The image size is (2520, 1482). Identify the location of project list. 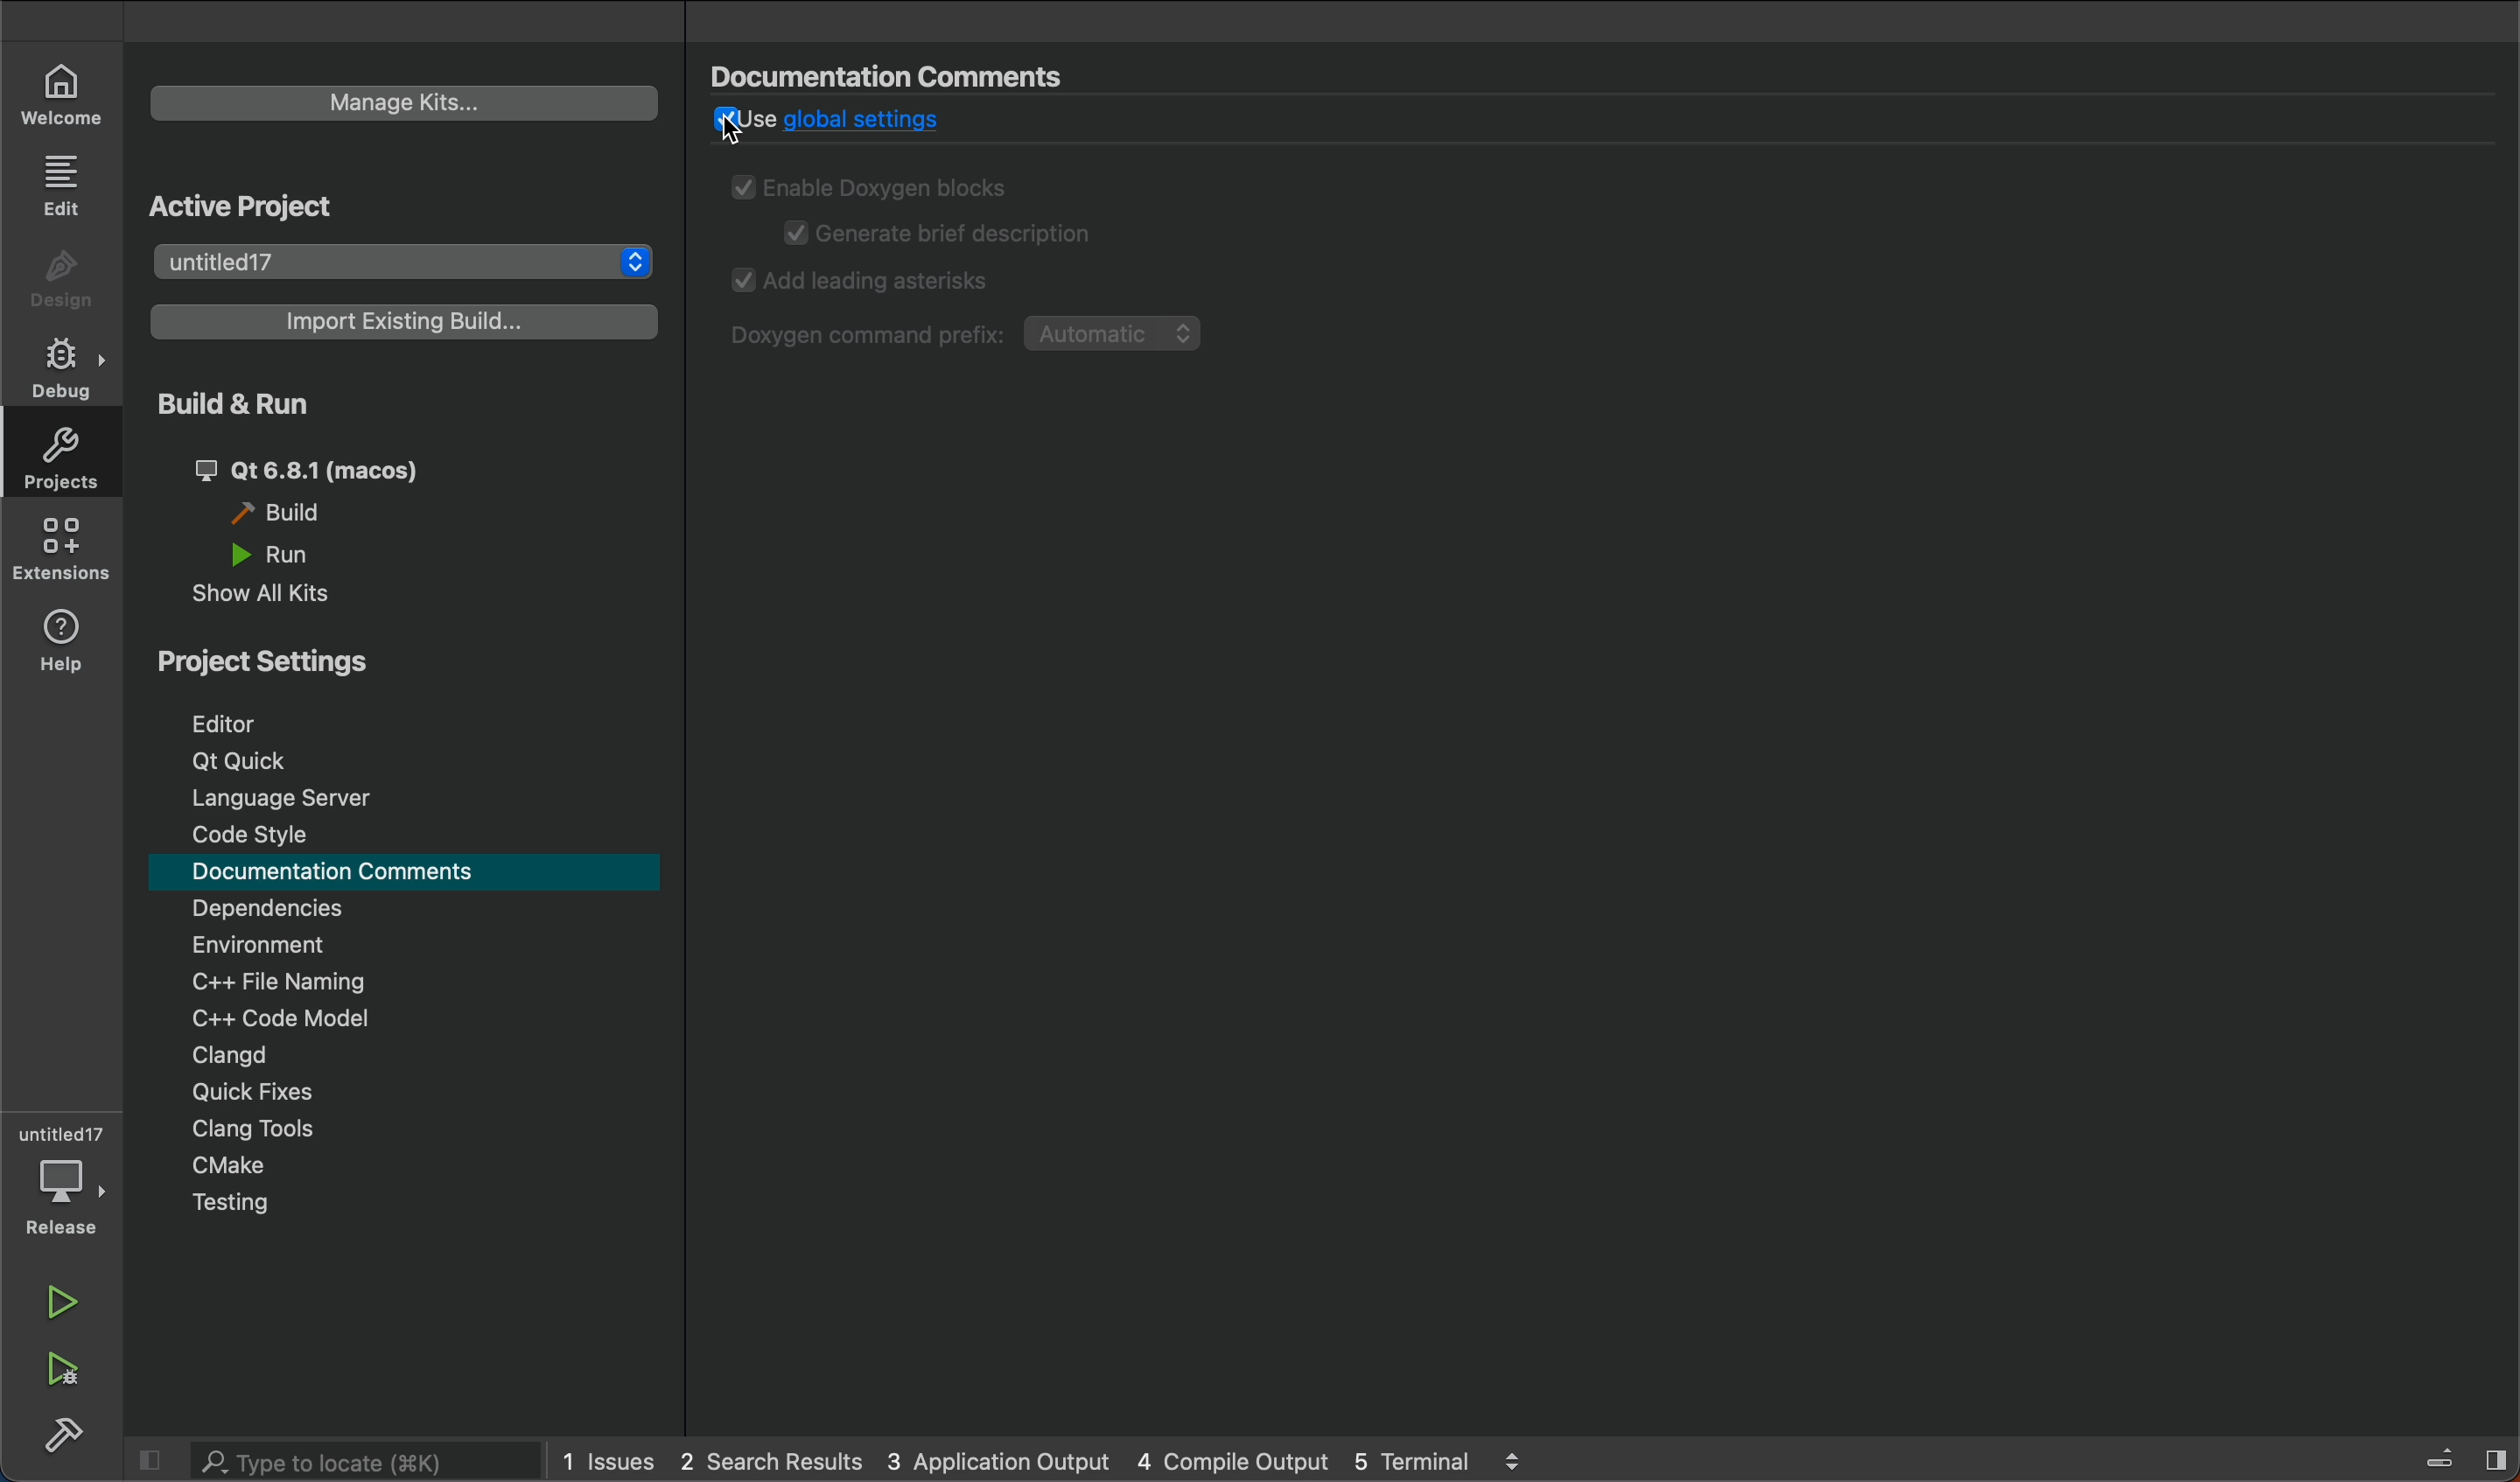
(402, 258).